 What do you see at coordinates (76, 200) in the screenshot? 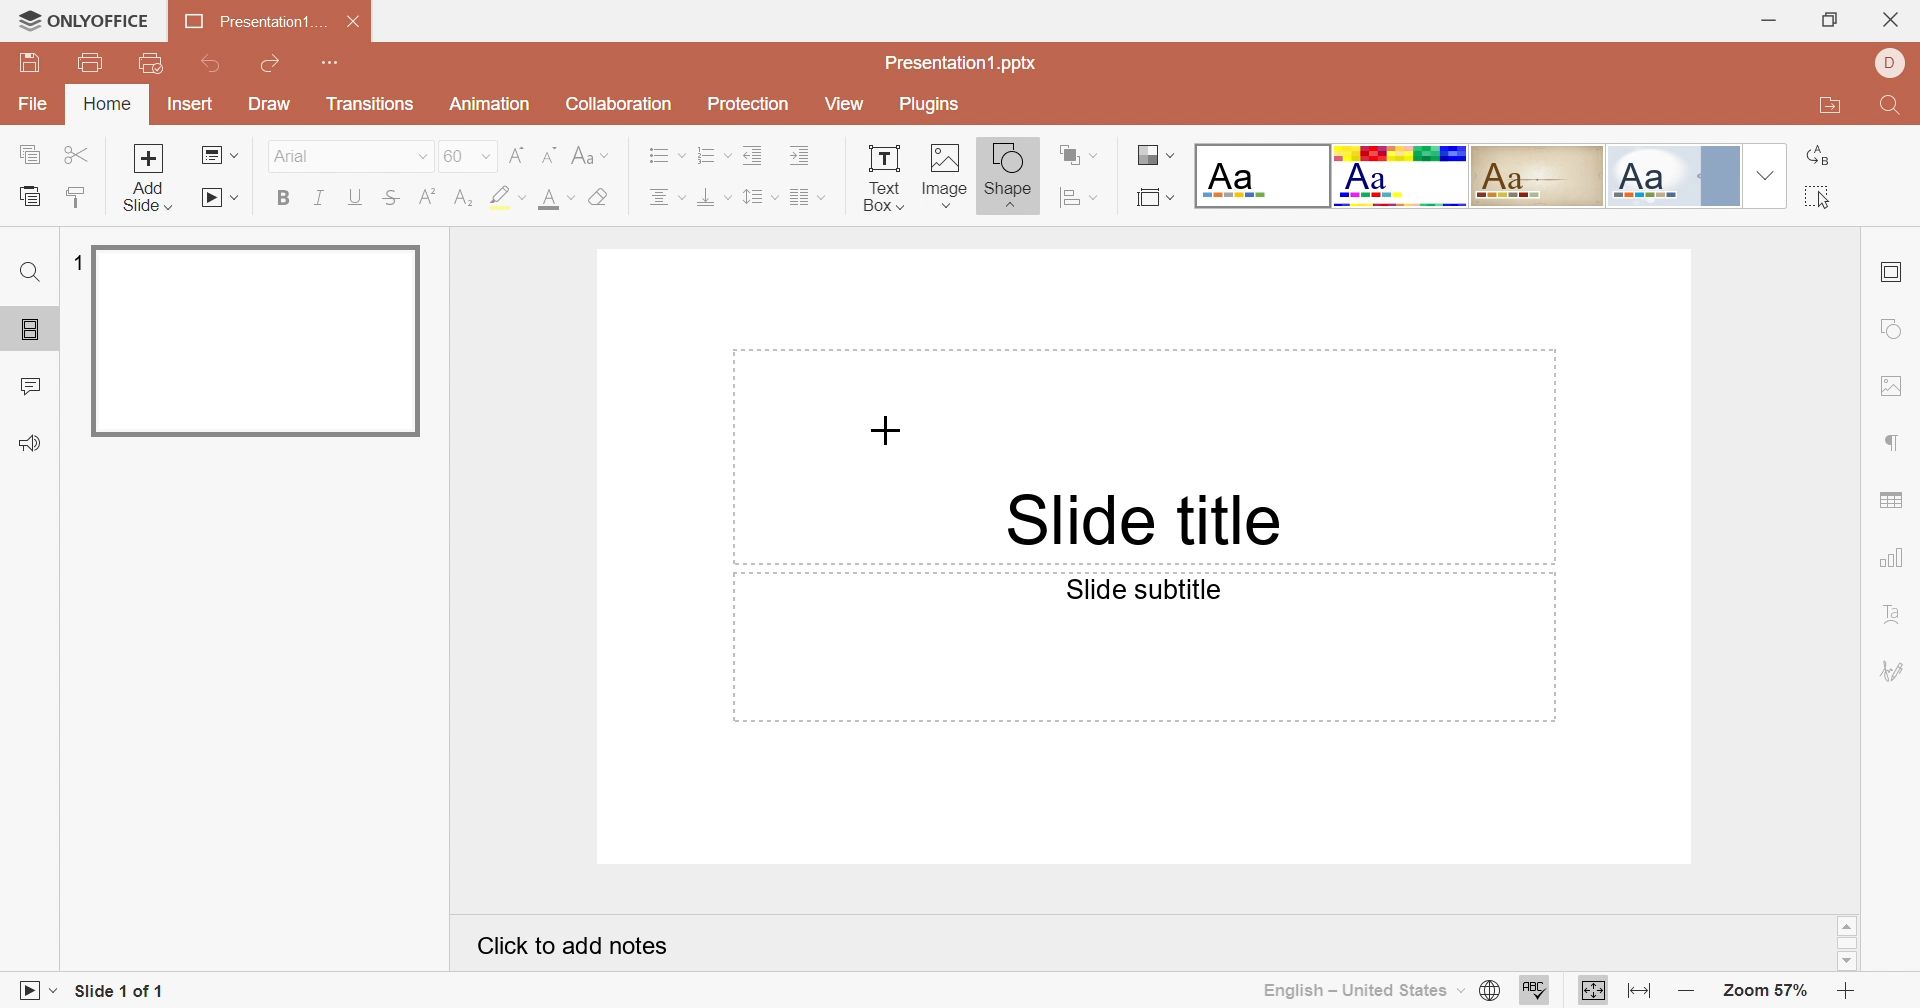
I see `Copy style` at bounding box center [76, 200].